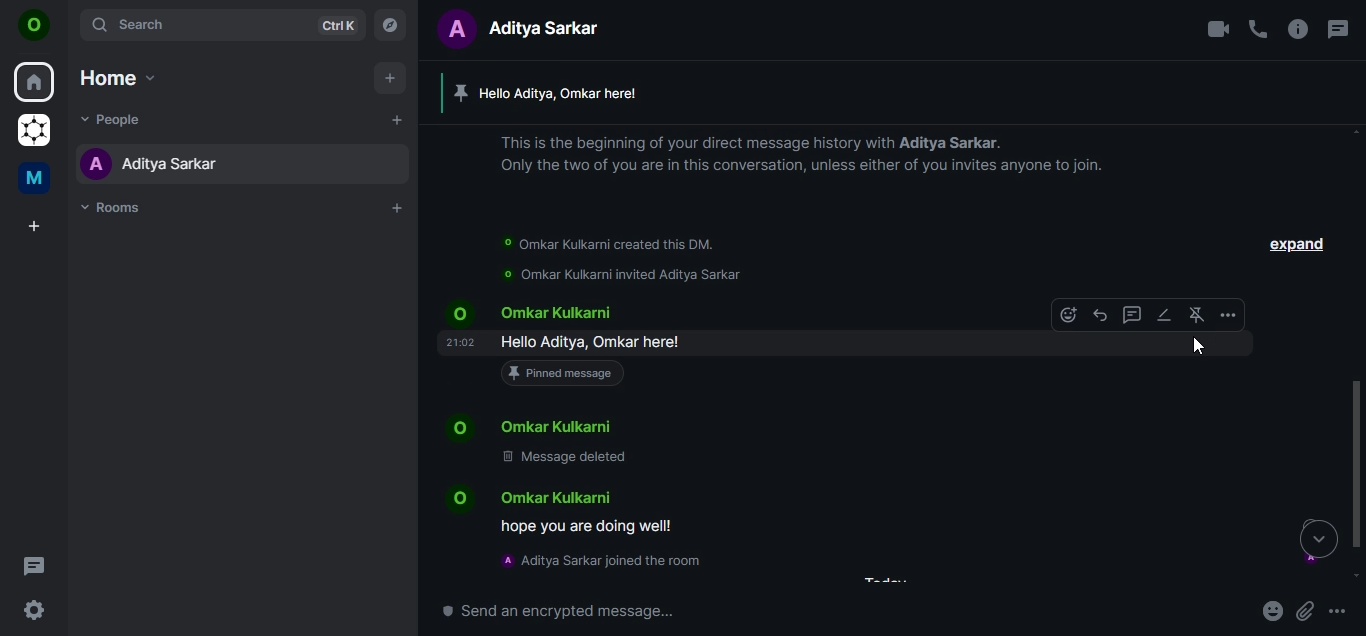  What do you see at coordinates (116, 119) in the screenshot?
I see `people` at bounding box center [116, 119].